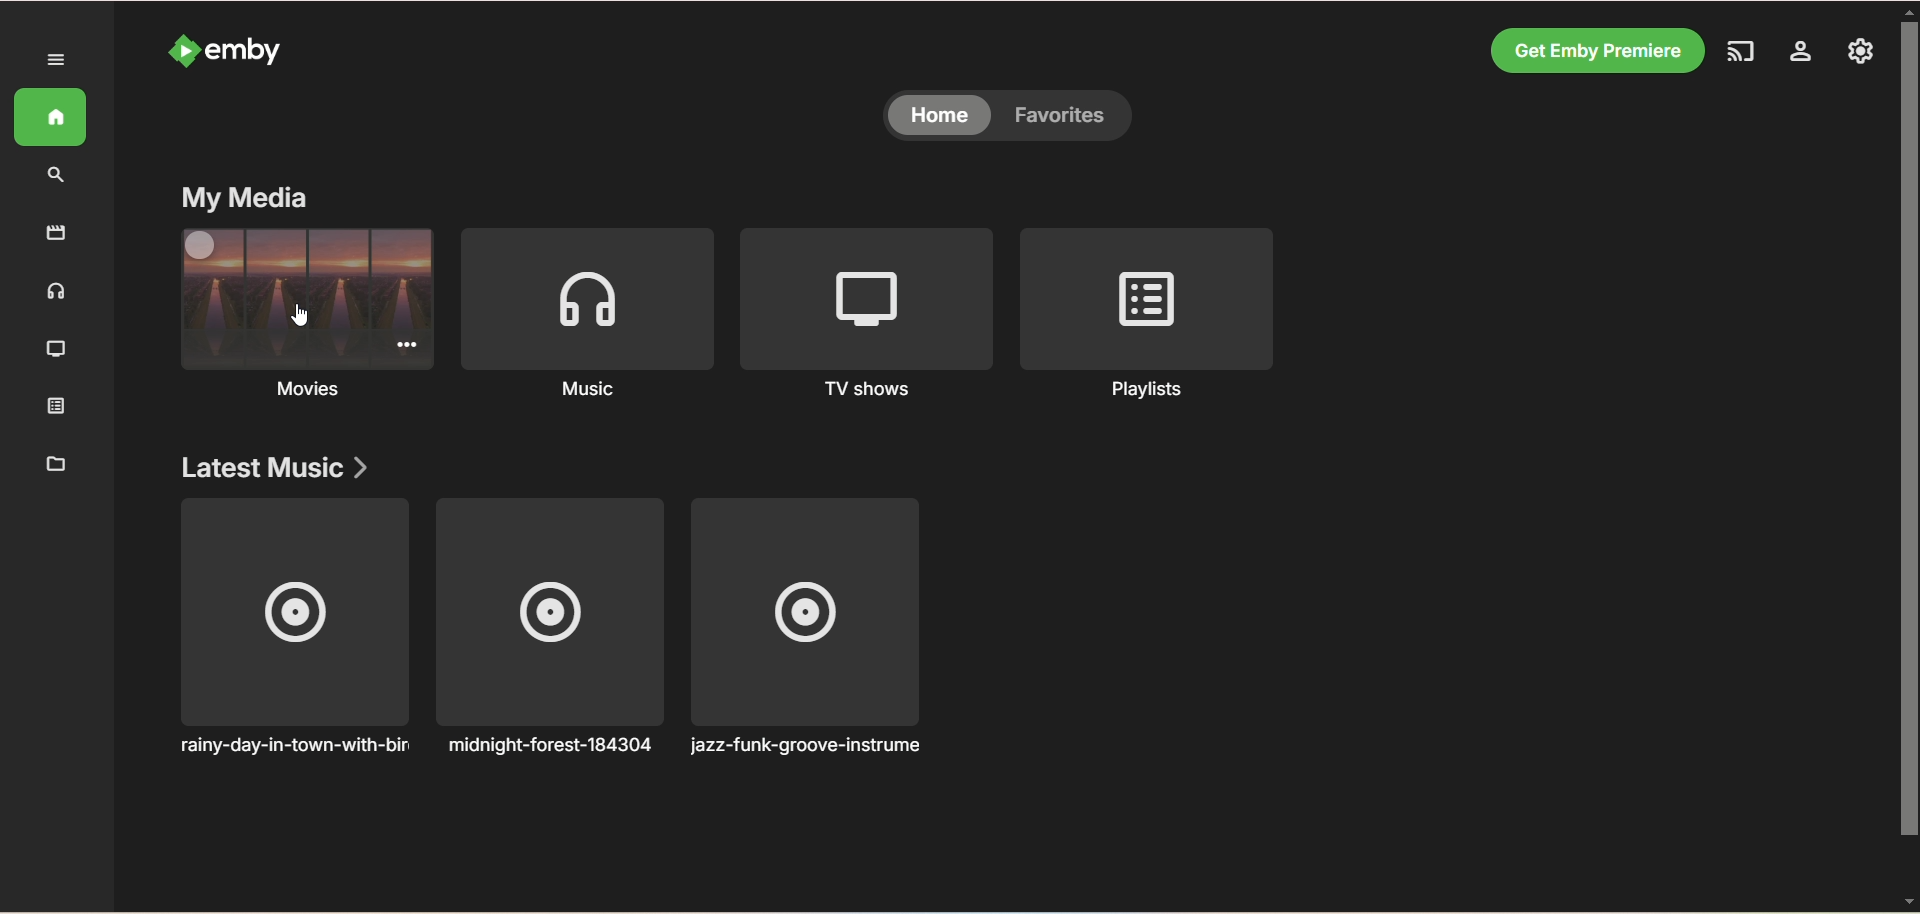  Describe the element at coordinates (259, 49) in the screenshot. I see `emby` at that location.